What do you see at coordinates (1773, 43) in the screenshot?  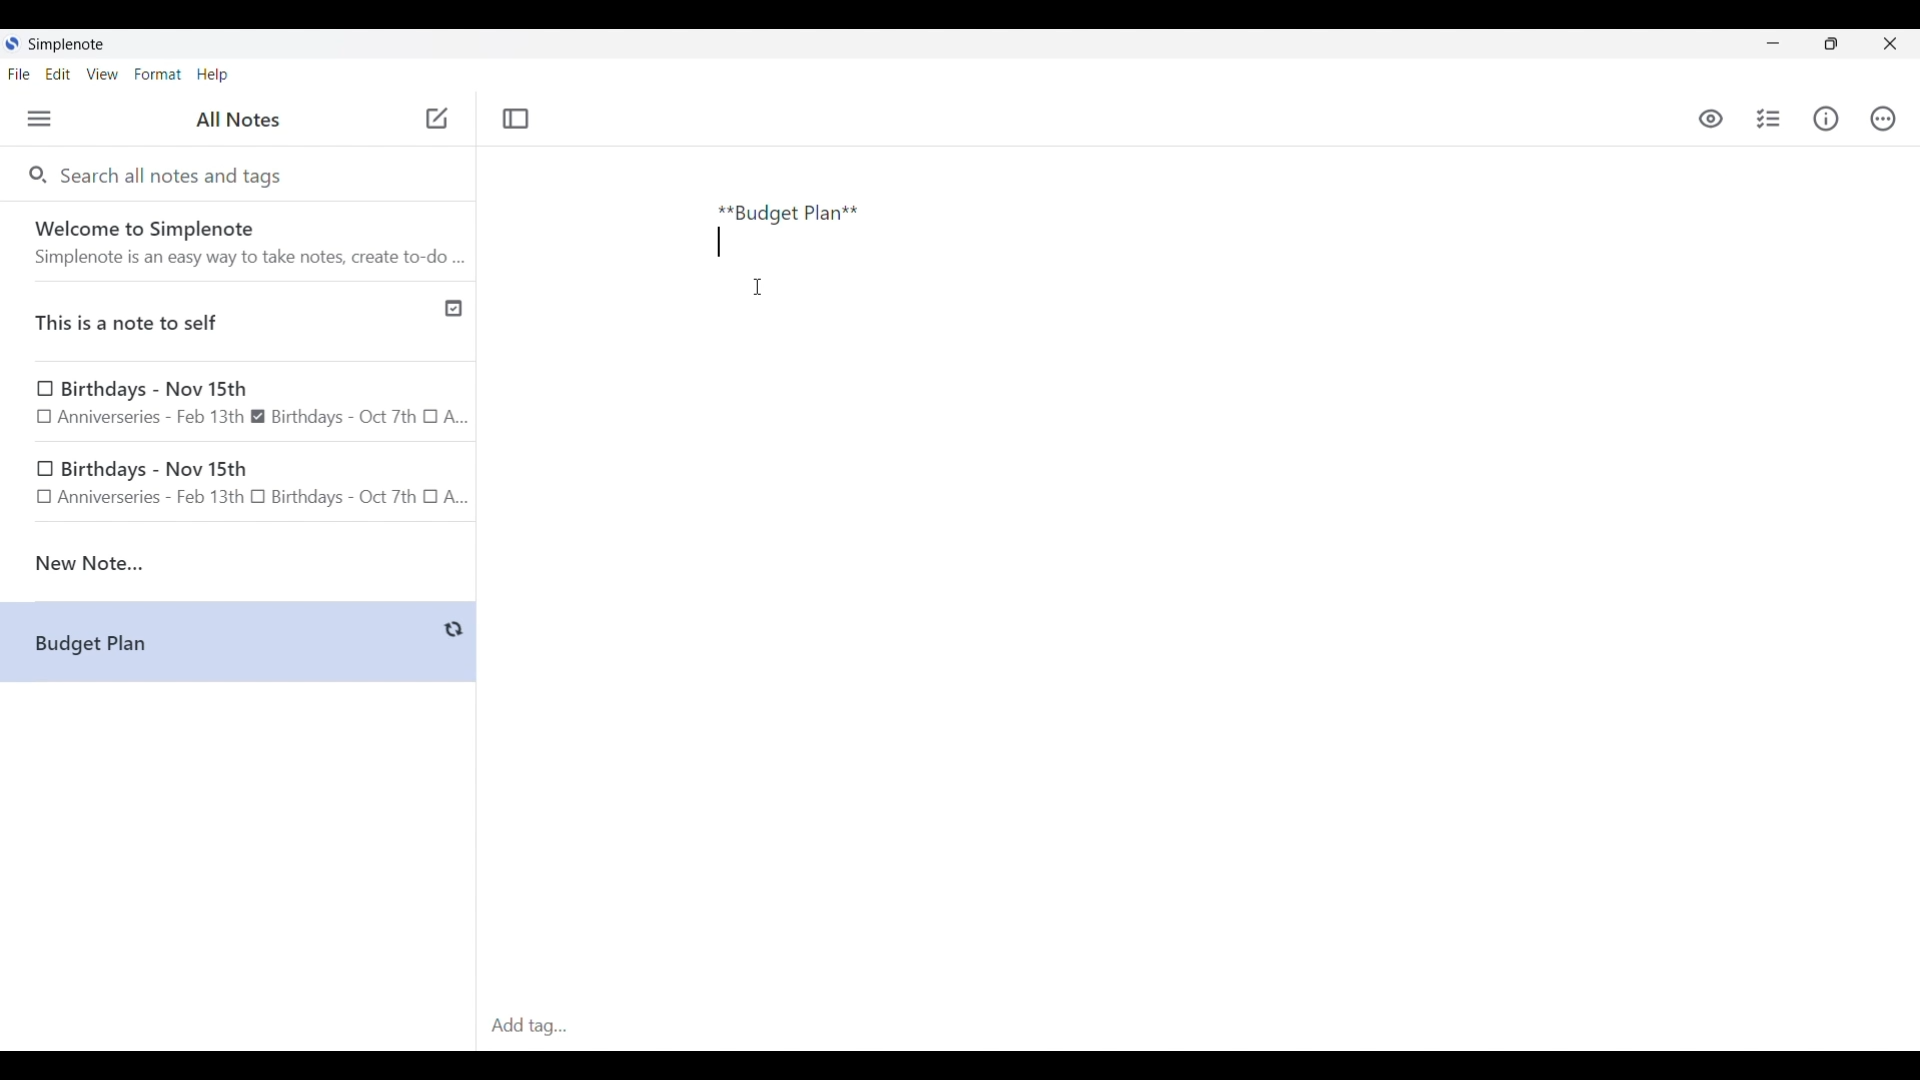 I see `Minimize` at bounding box center [1773, 43].